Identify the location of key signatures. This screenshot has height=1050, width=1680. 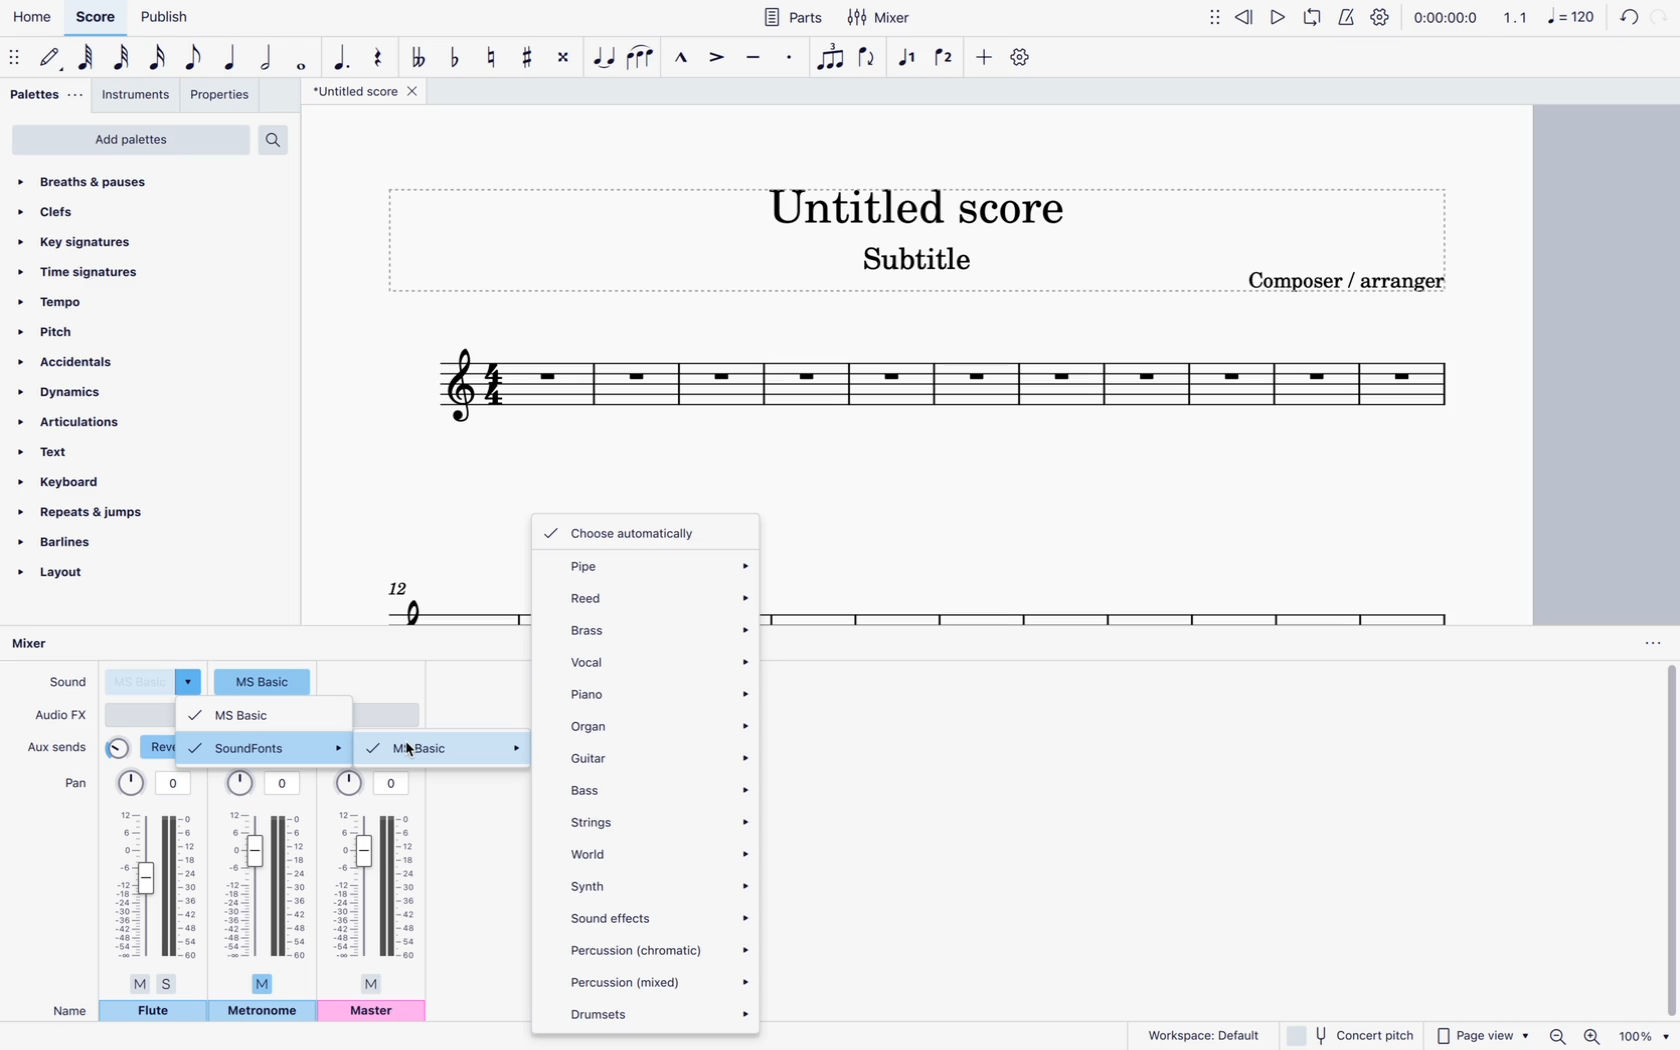
(79, 241).